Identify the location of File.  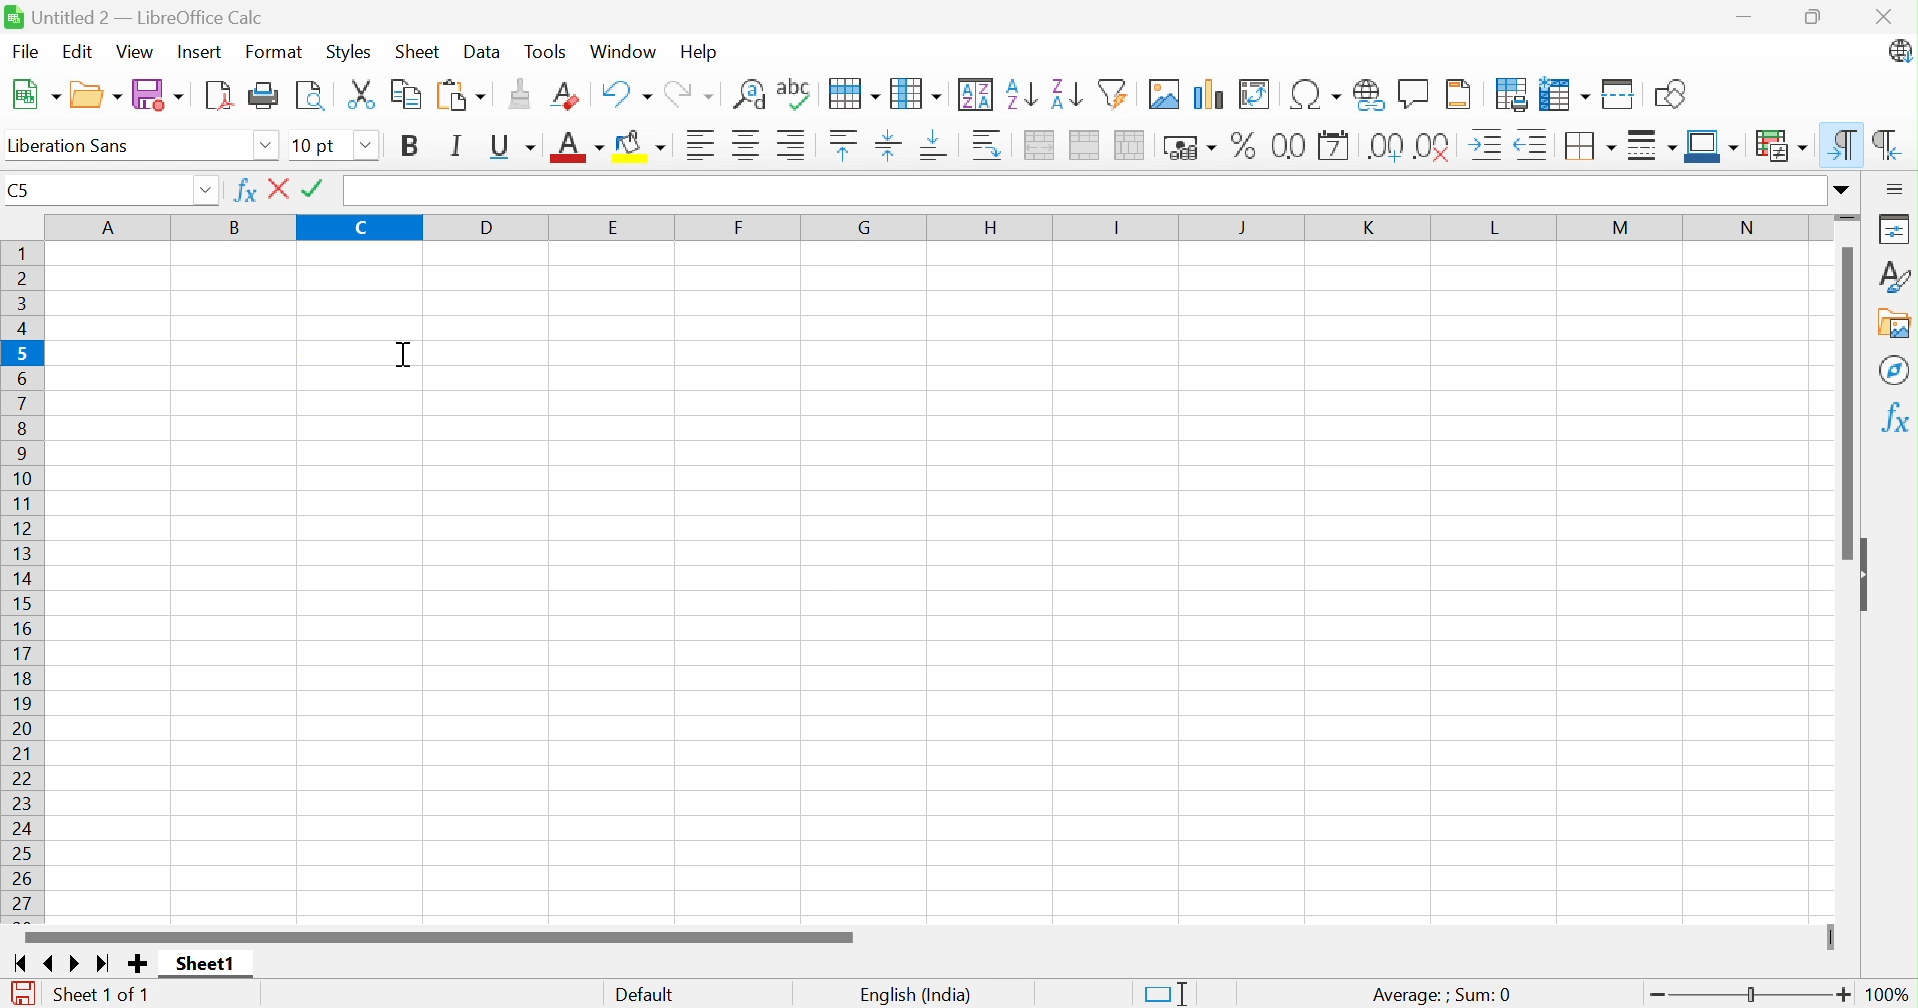
(25, 55).